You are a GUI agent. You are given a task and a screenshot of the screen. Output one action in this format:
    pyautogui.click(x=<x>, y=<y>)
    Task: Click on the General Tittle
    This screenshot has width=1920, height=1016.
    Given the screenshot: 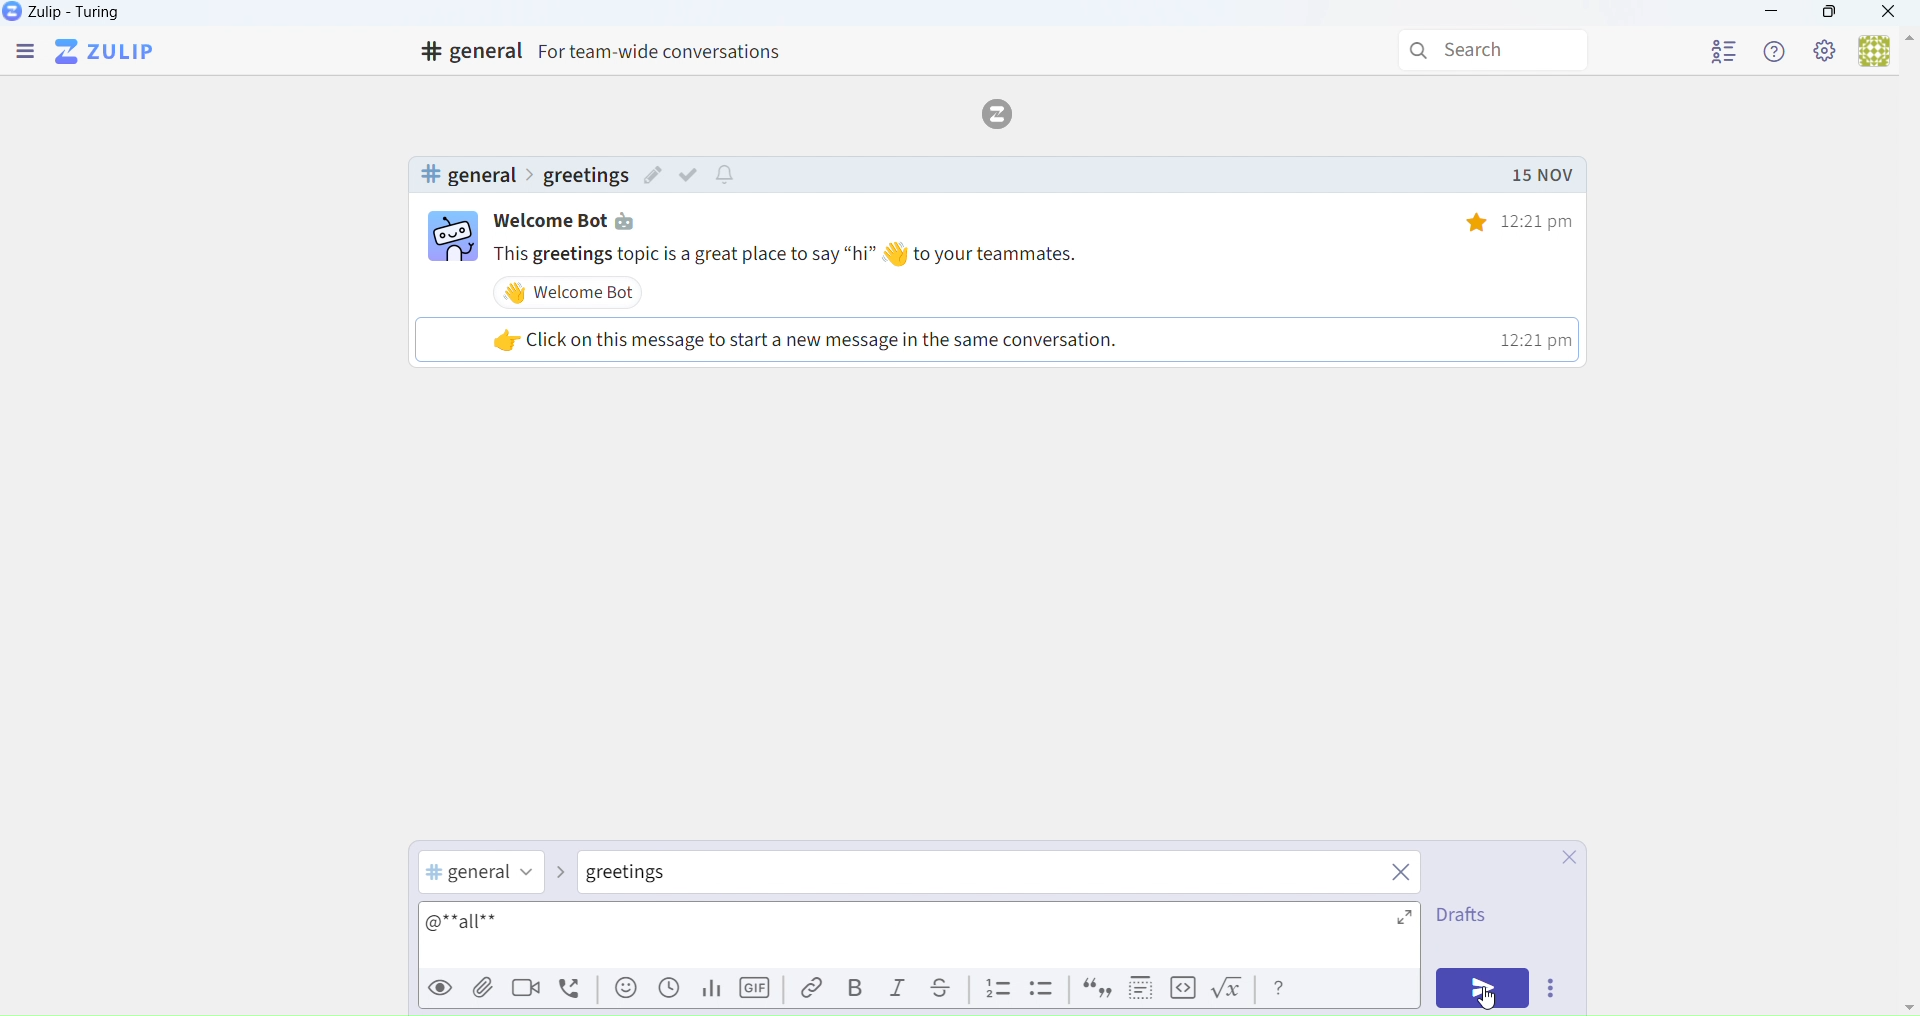 What is the action you would take?
    pyautogui.click(x=609, y=52)
    